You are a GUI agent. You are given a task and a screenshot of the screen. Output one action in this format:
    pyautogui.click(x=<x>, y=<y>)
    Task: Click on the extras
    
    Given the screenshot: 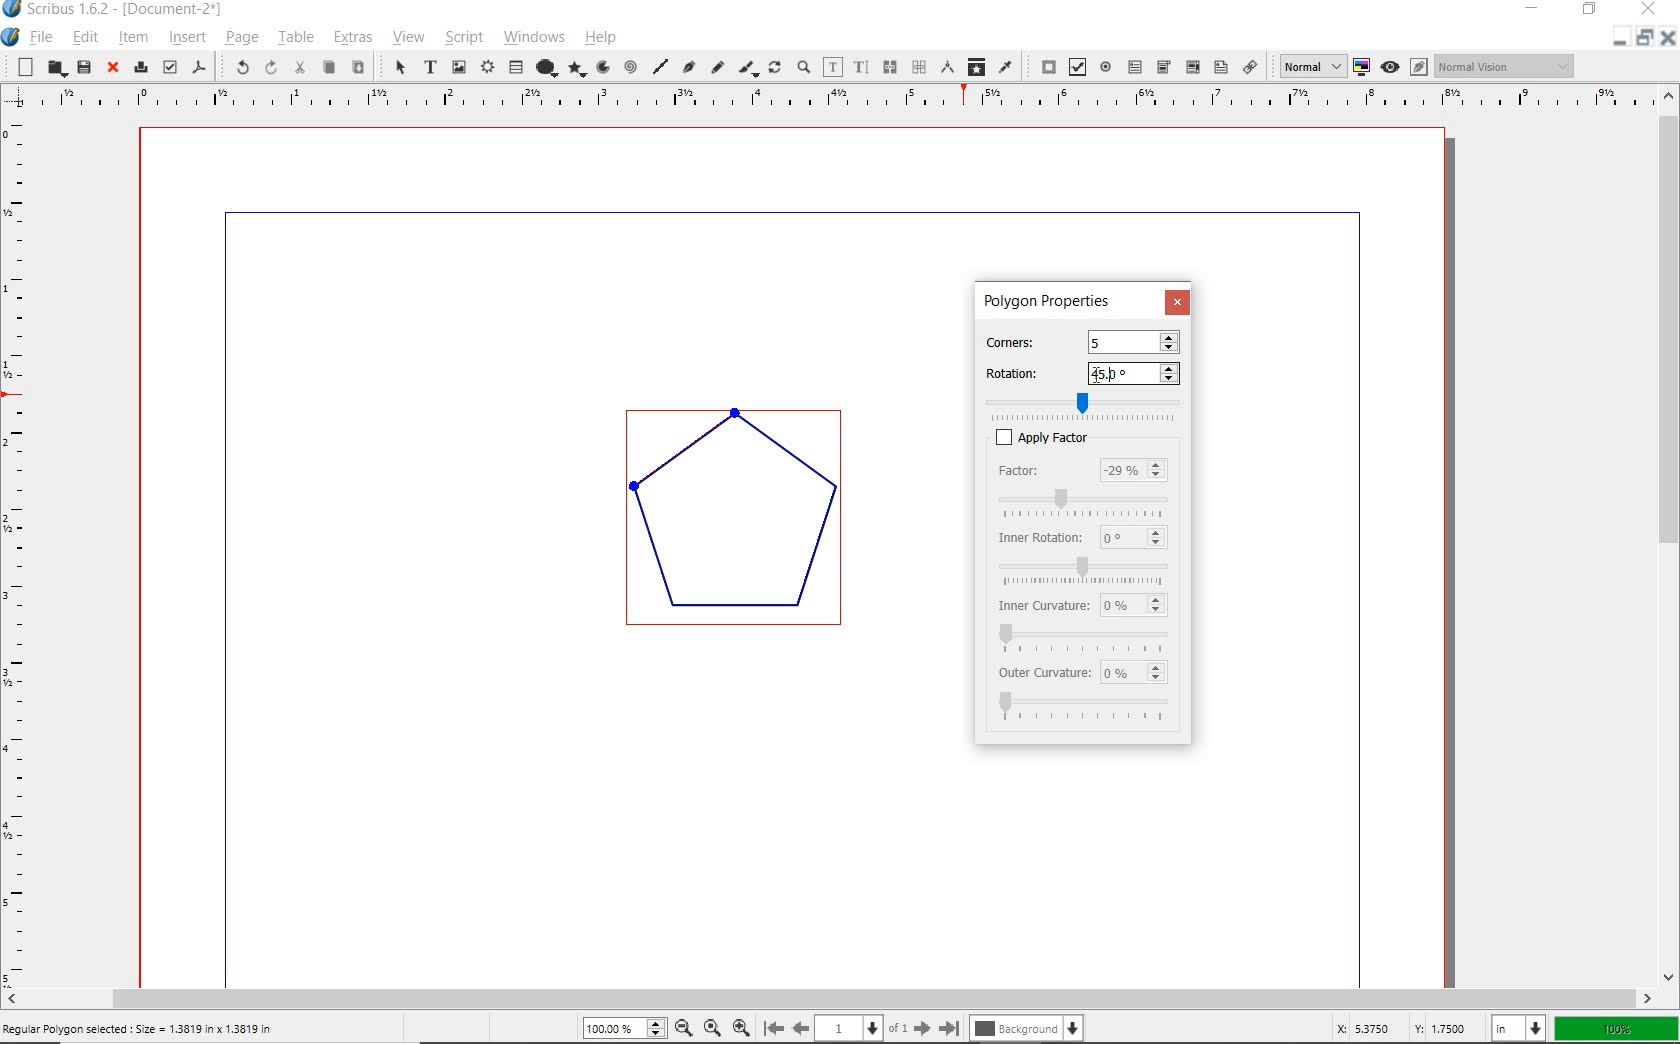 What is the action you would take?
    pyautogui.click(x=349, y=37)
    